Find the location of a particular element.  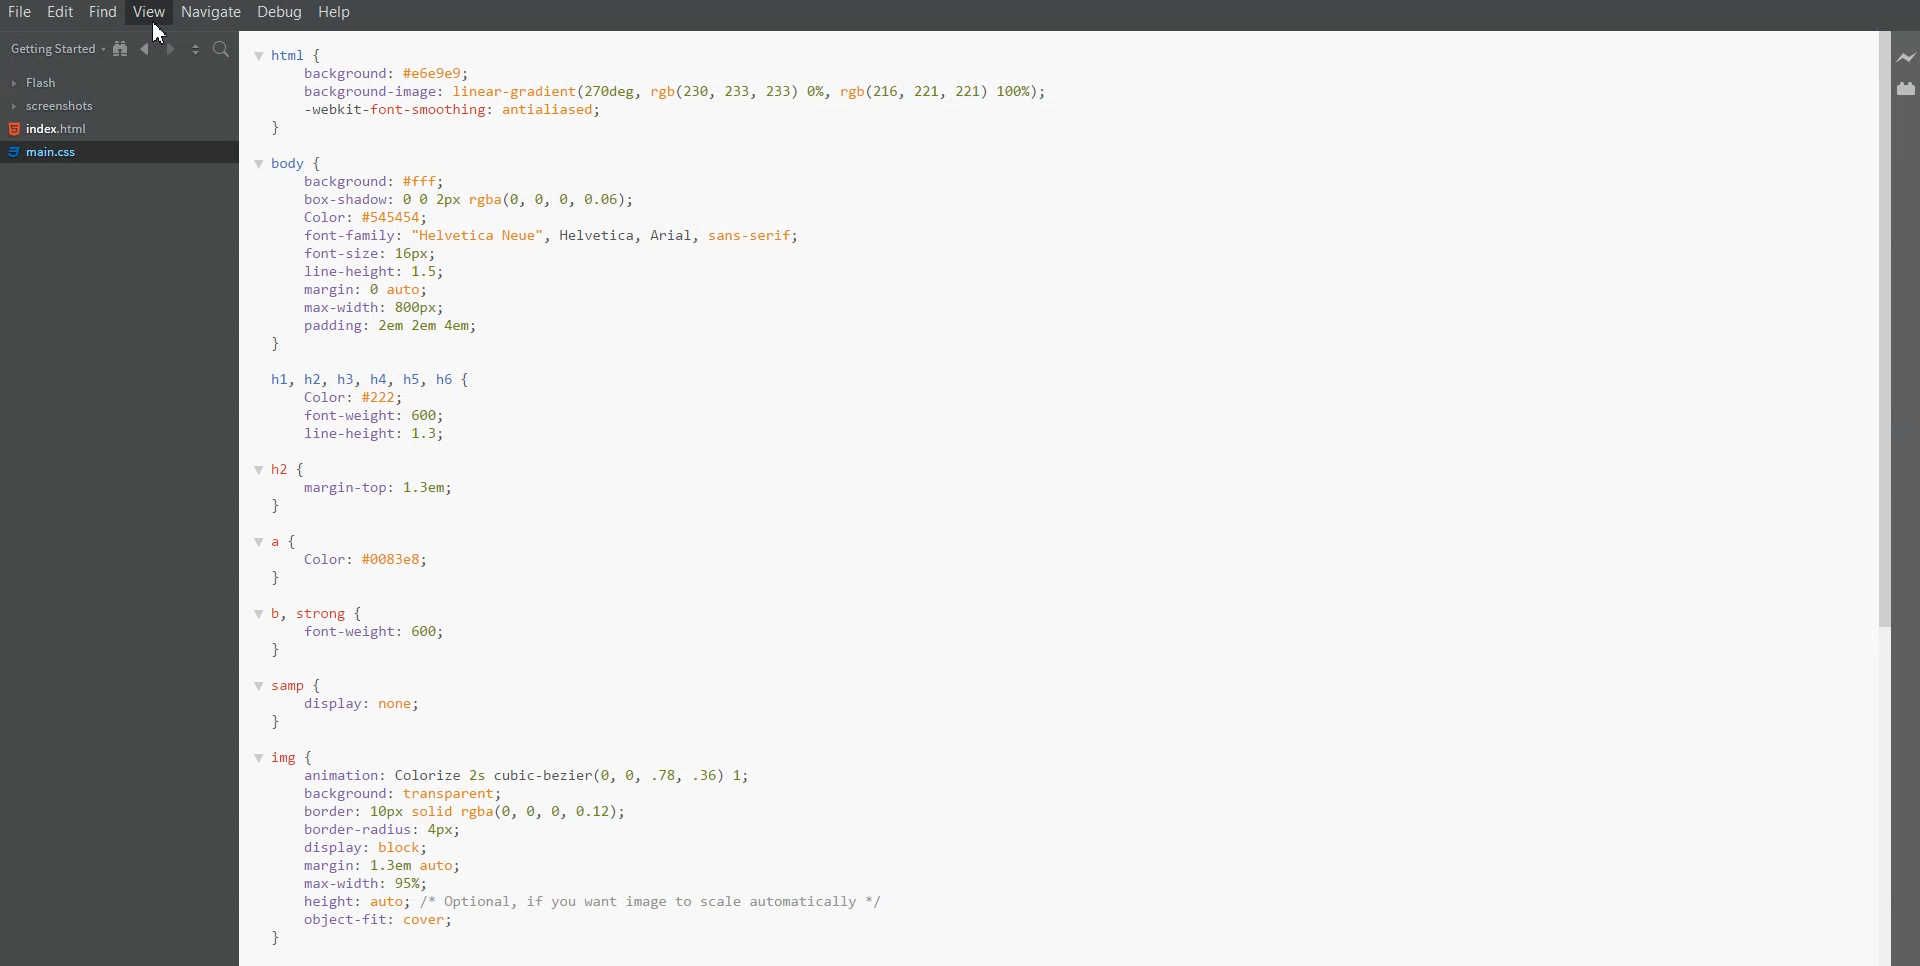

Live Preview is located at coordinates (1908, 59).